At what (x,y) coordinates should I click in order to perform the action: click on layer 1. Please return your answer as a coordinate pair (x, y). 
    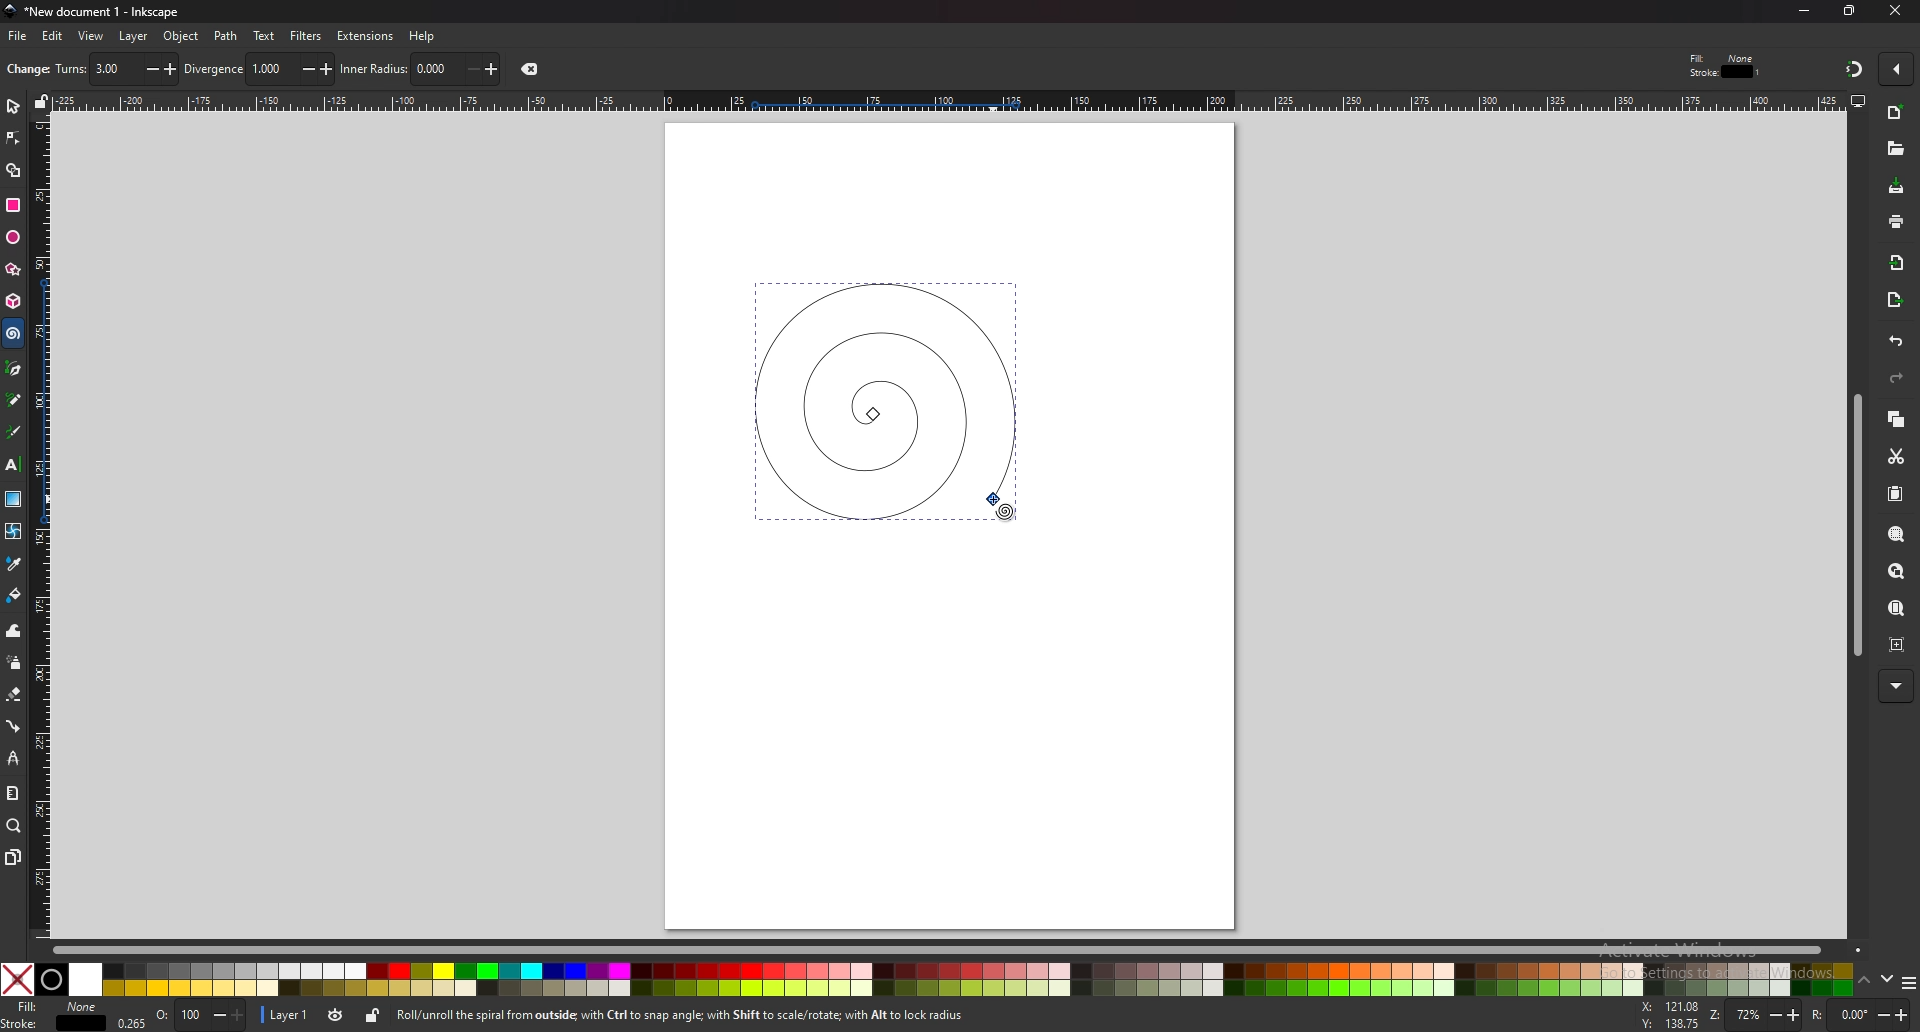
    Looking at the image, I should click on (288, 1015).